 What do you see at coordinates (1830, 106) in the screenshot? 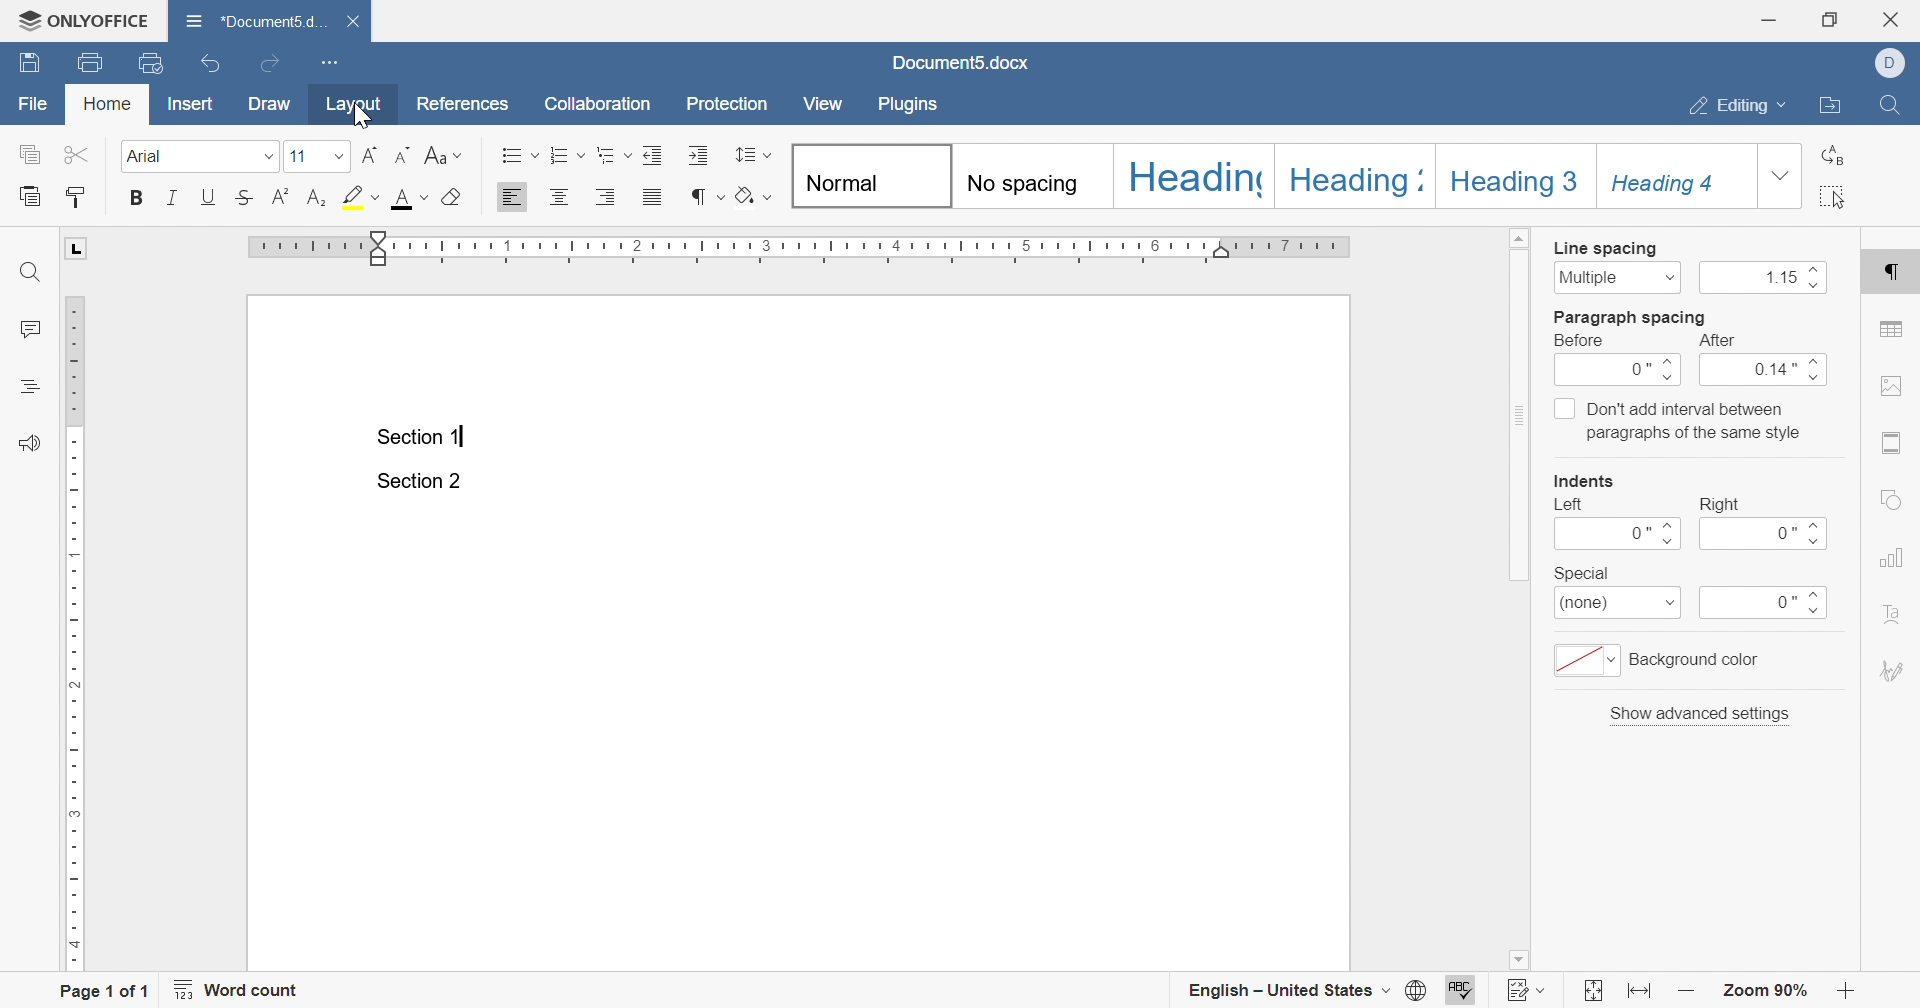
I see `open file location` at bounding box center [1830, 106].